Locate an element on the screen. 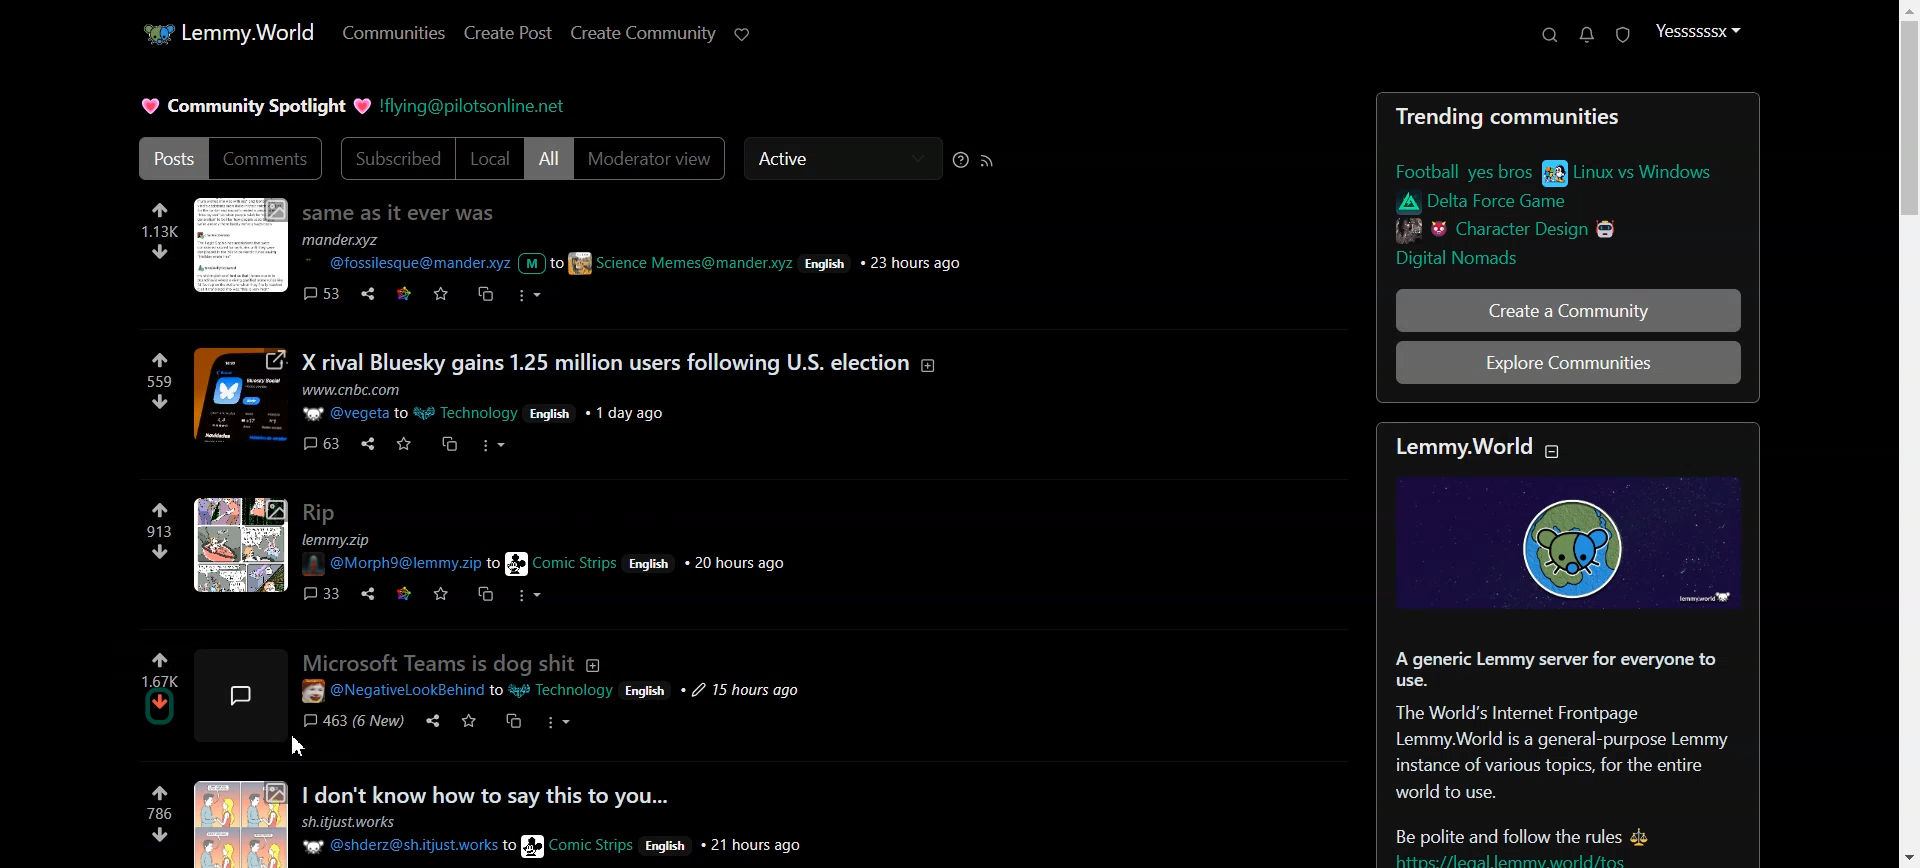 The height and width of the screenshot is (868, 1920). Local is located at coordinates (491, 159).